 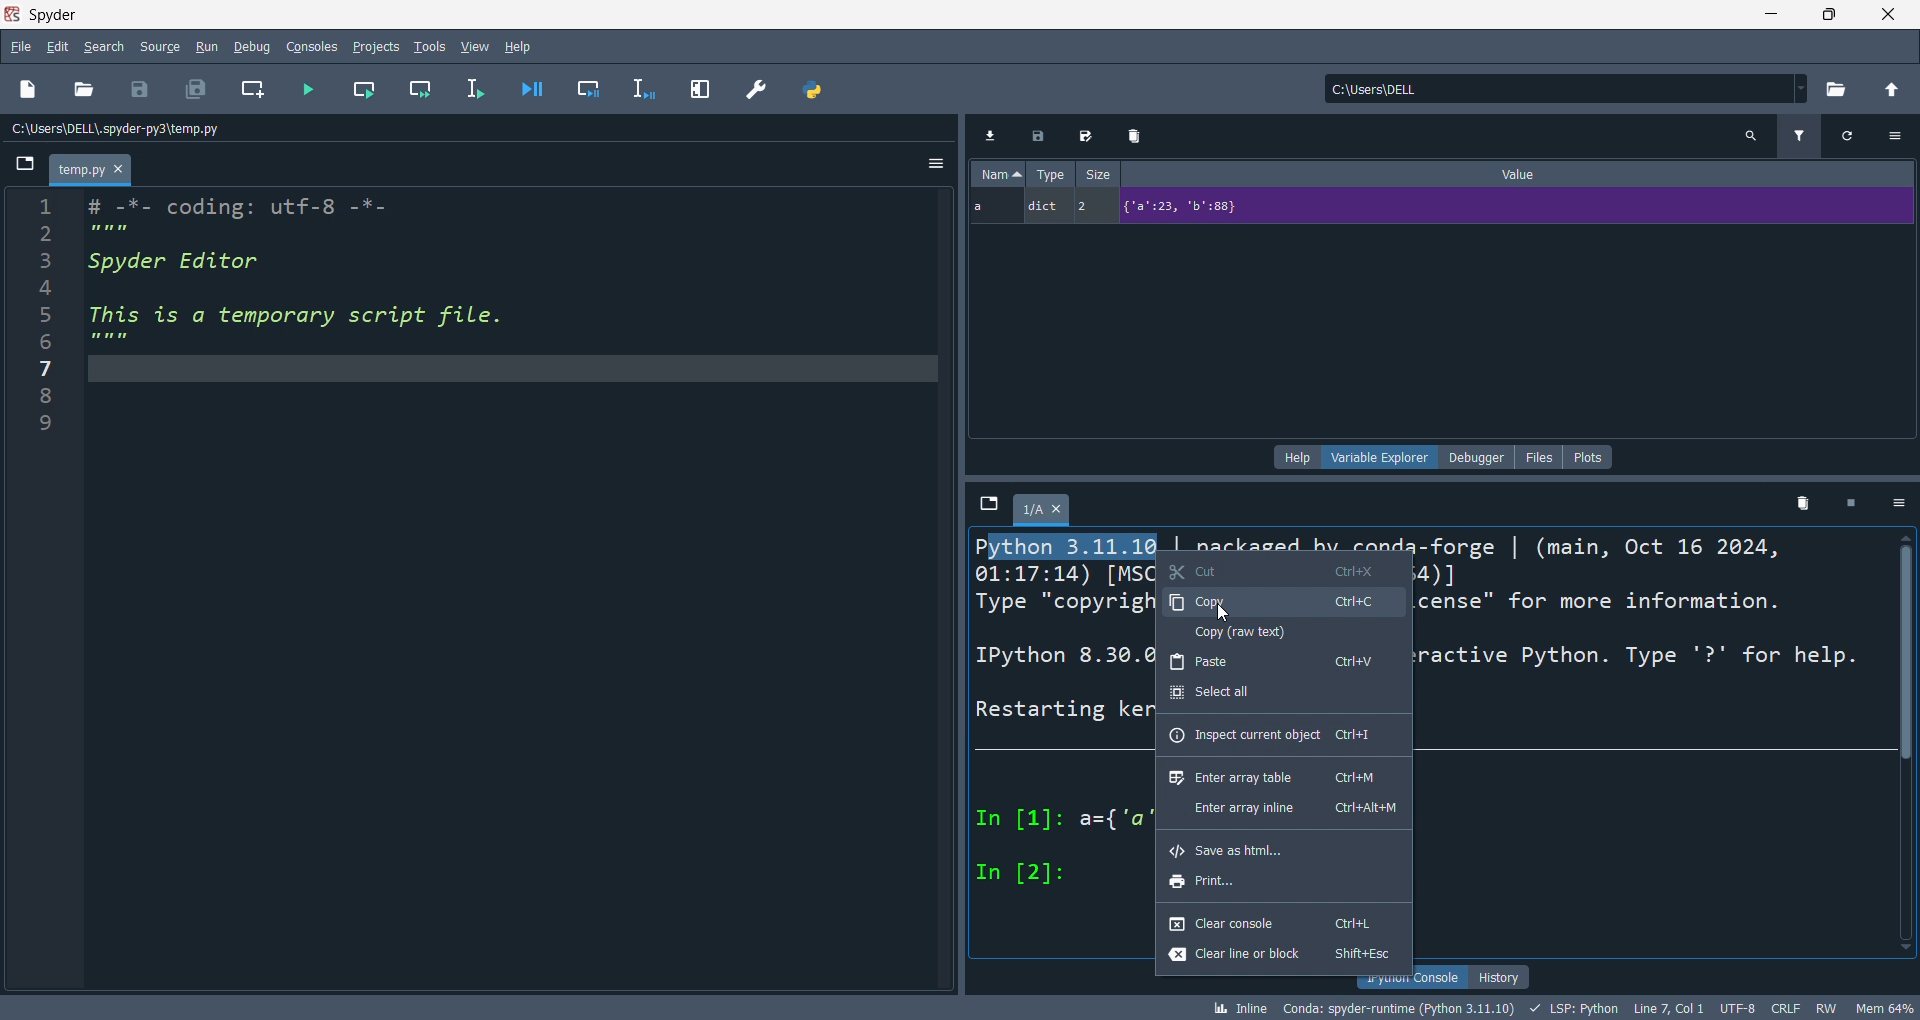 What do you see at coordinates (1667, 1009) in the screenshot?
I see `LINE 7, COL 1` at bounding box center [1667, 1009].